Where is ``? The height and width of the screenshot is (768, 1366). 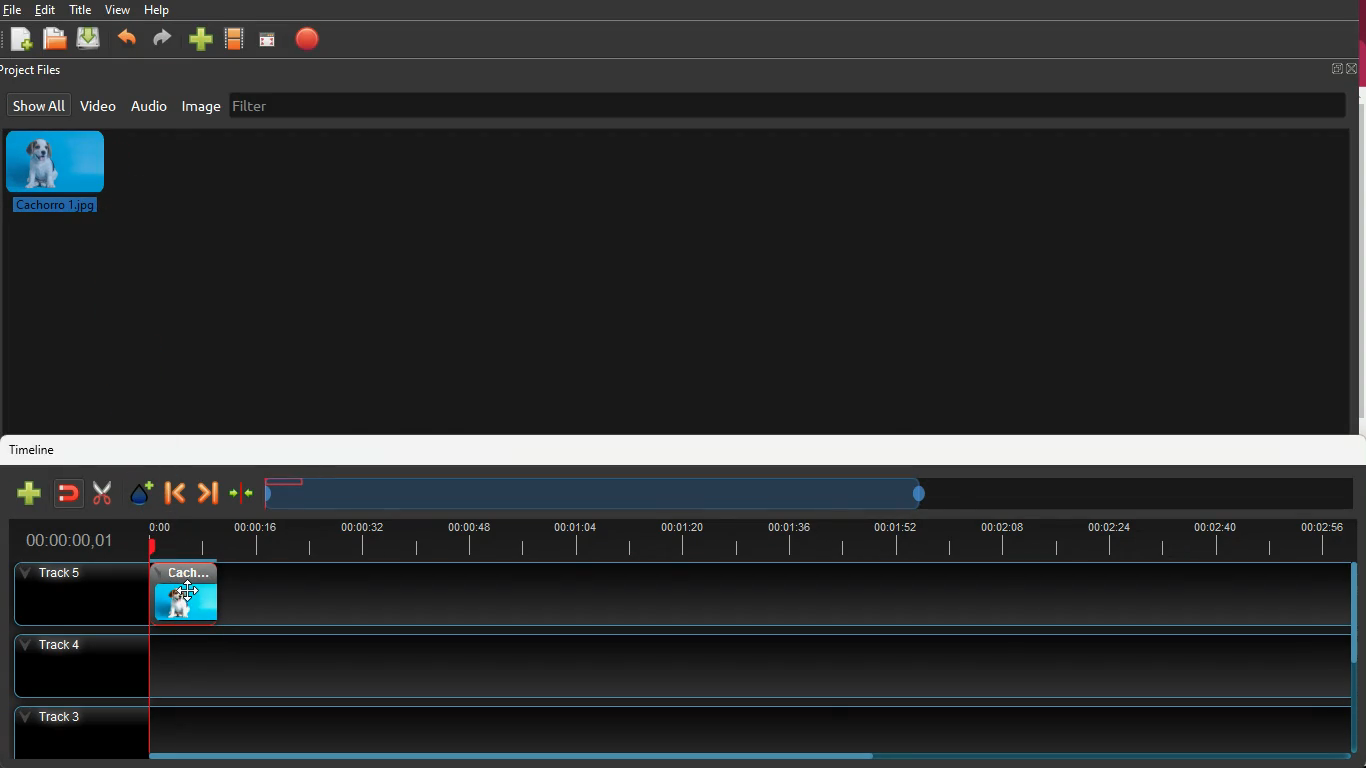
 is located at coordinates (61, 594).